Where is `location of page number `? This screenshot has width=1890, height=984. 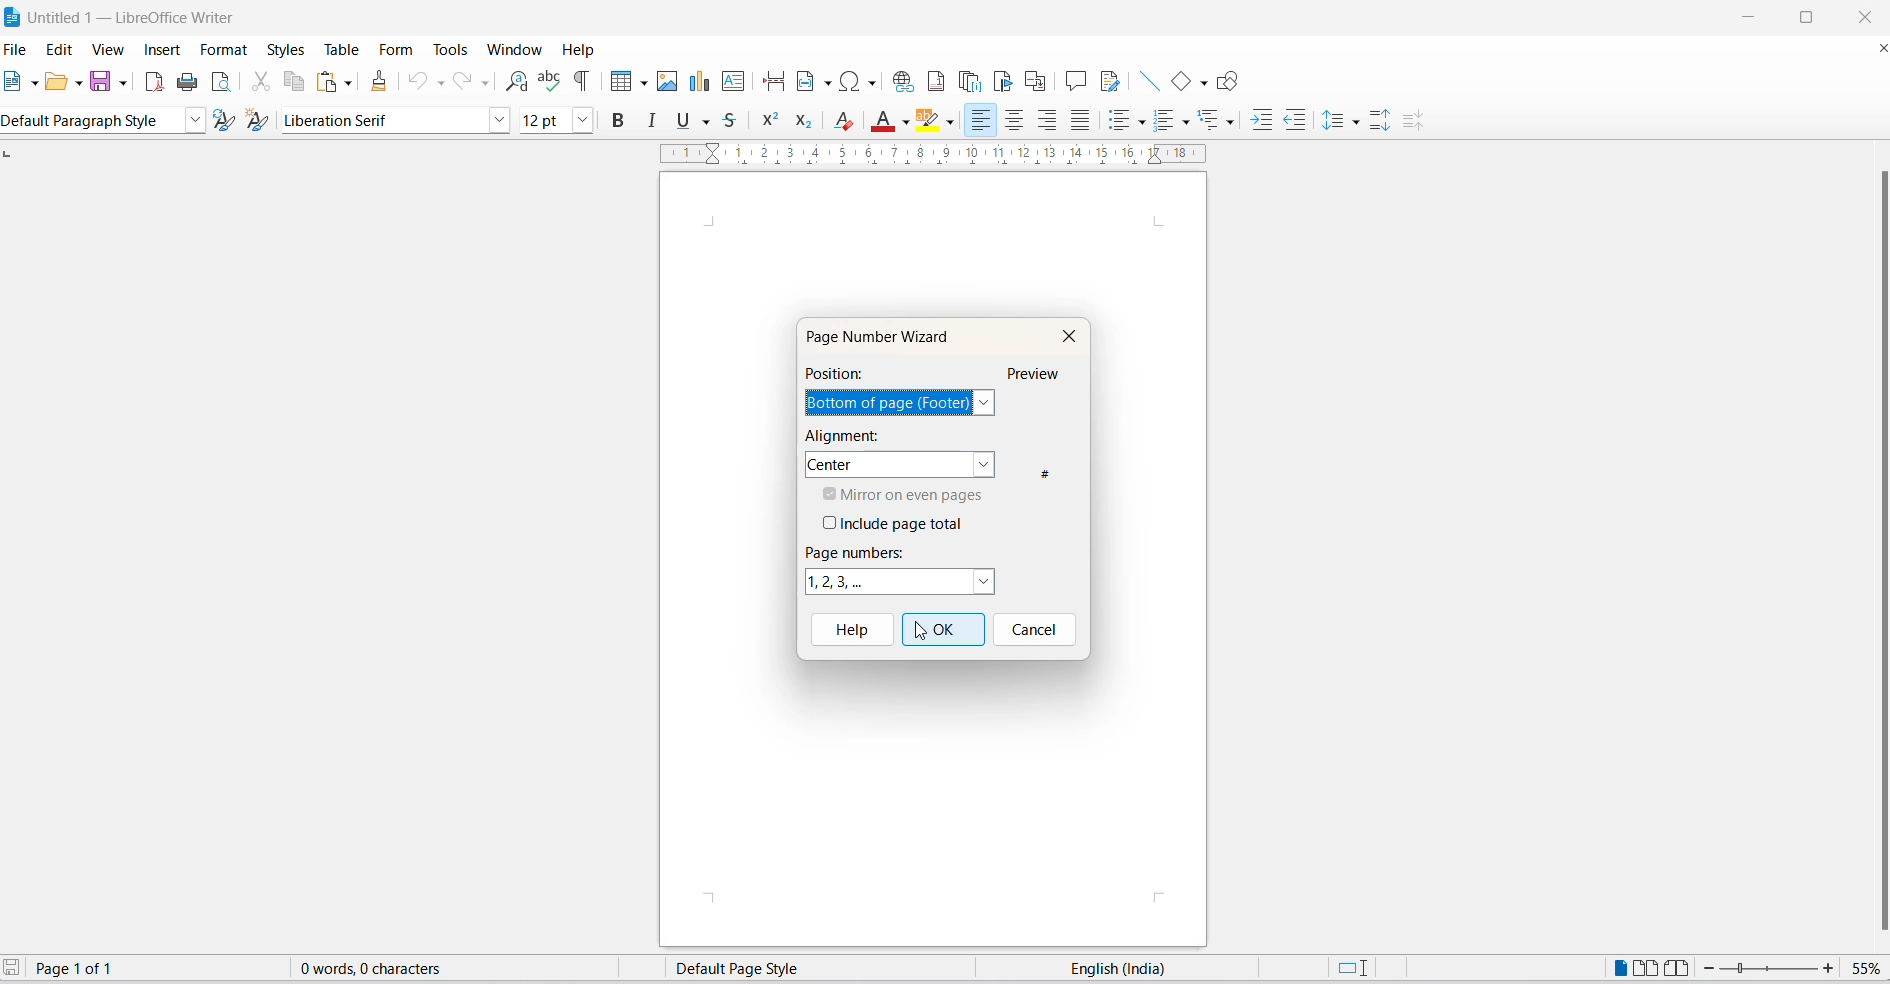 location of page number  is located at coordinates (889, 403).